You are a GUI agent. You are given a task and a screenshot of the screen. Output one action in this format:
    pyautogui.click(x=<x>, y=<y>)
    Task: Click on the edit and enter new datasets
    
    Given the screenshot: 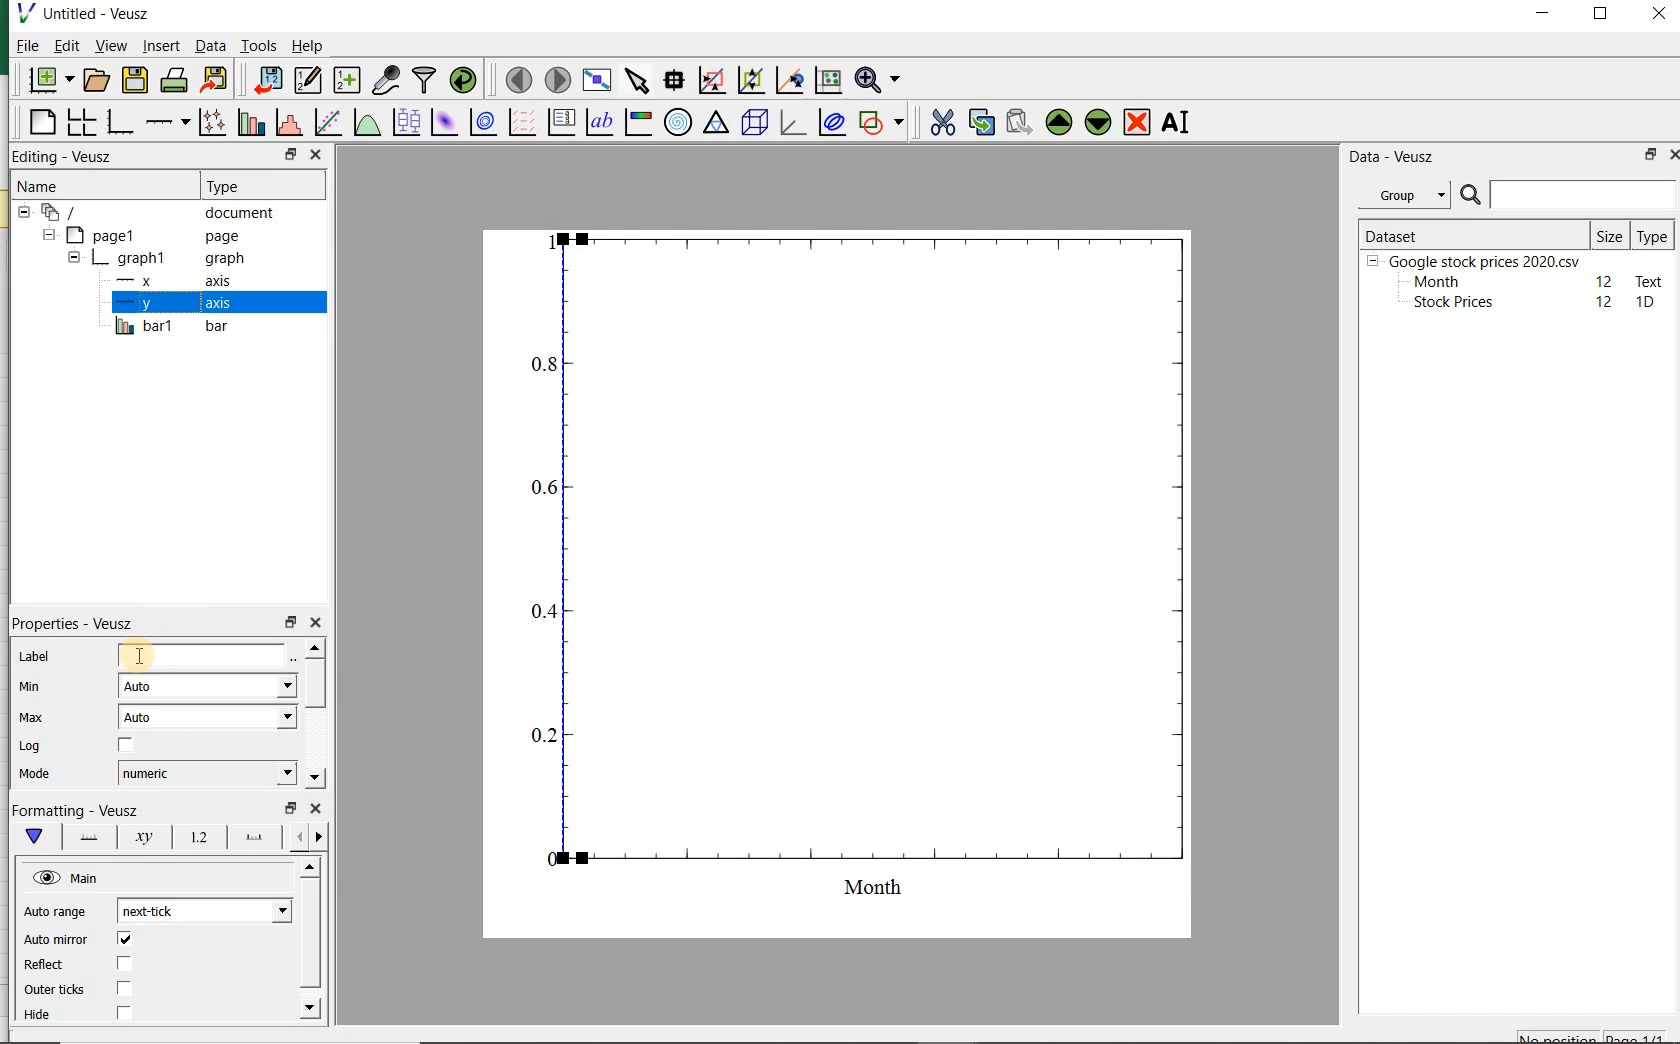 What is the action you would take?
    pyautogui.click(x=307, y=80)
    